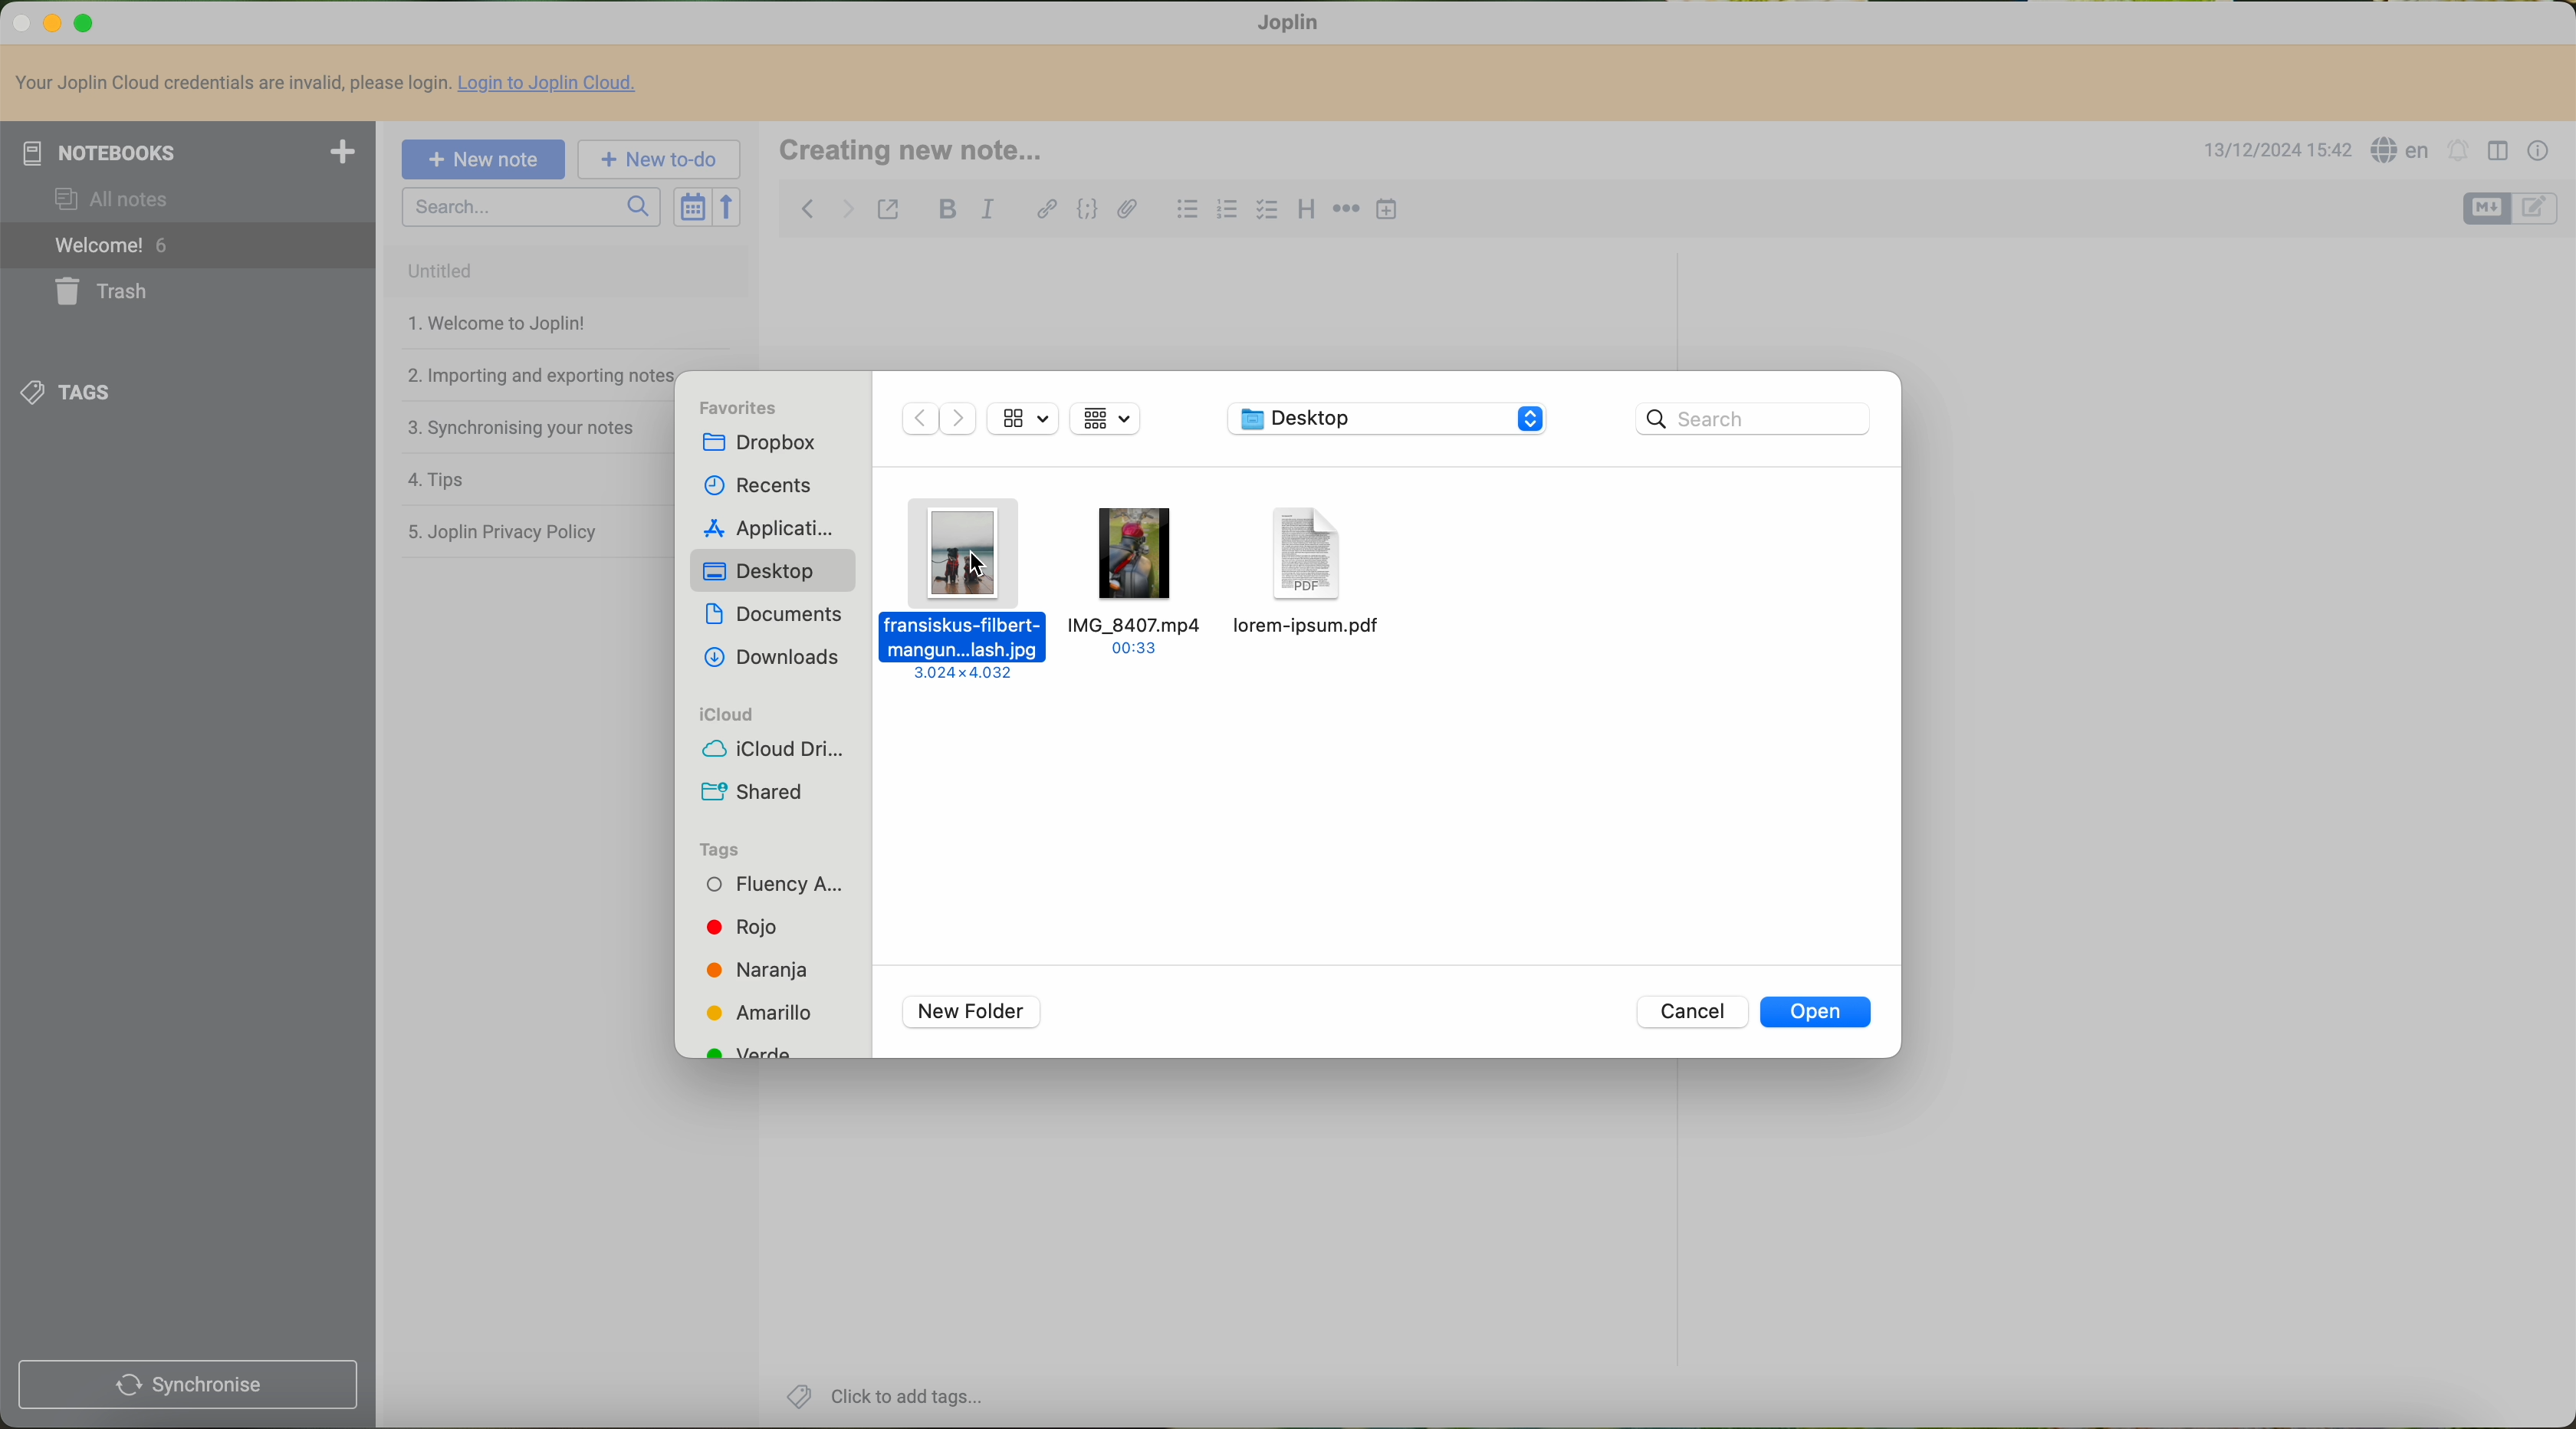 The image size is (2576, 1429). What do you see at coordinates (1117, 420) in the screenshot?
I see `mosaic view` at bounding box center [1117, 420].